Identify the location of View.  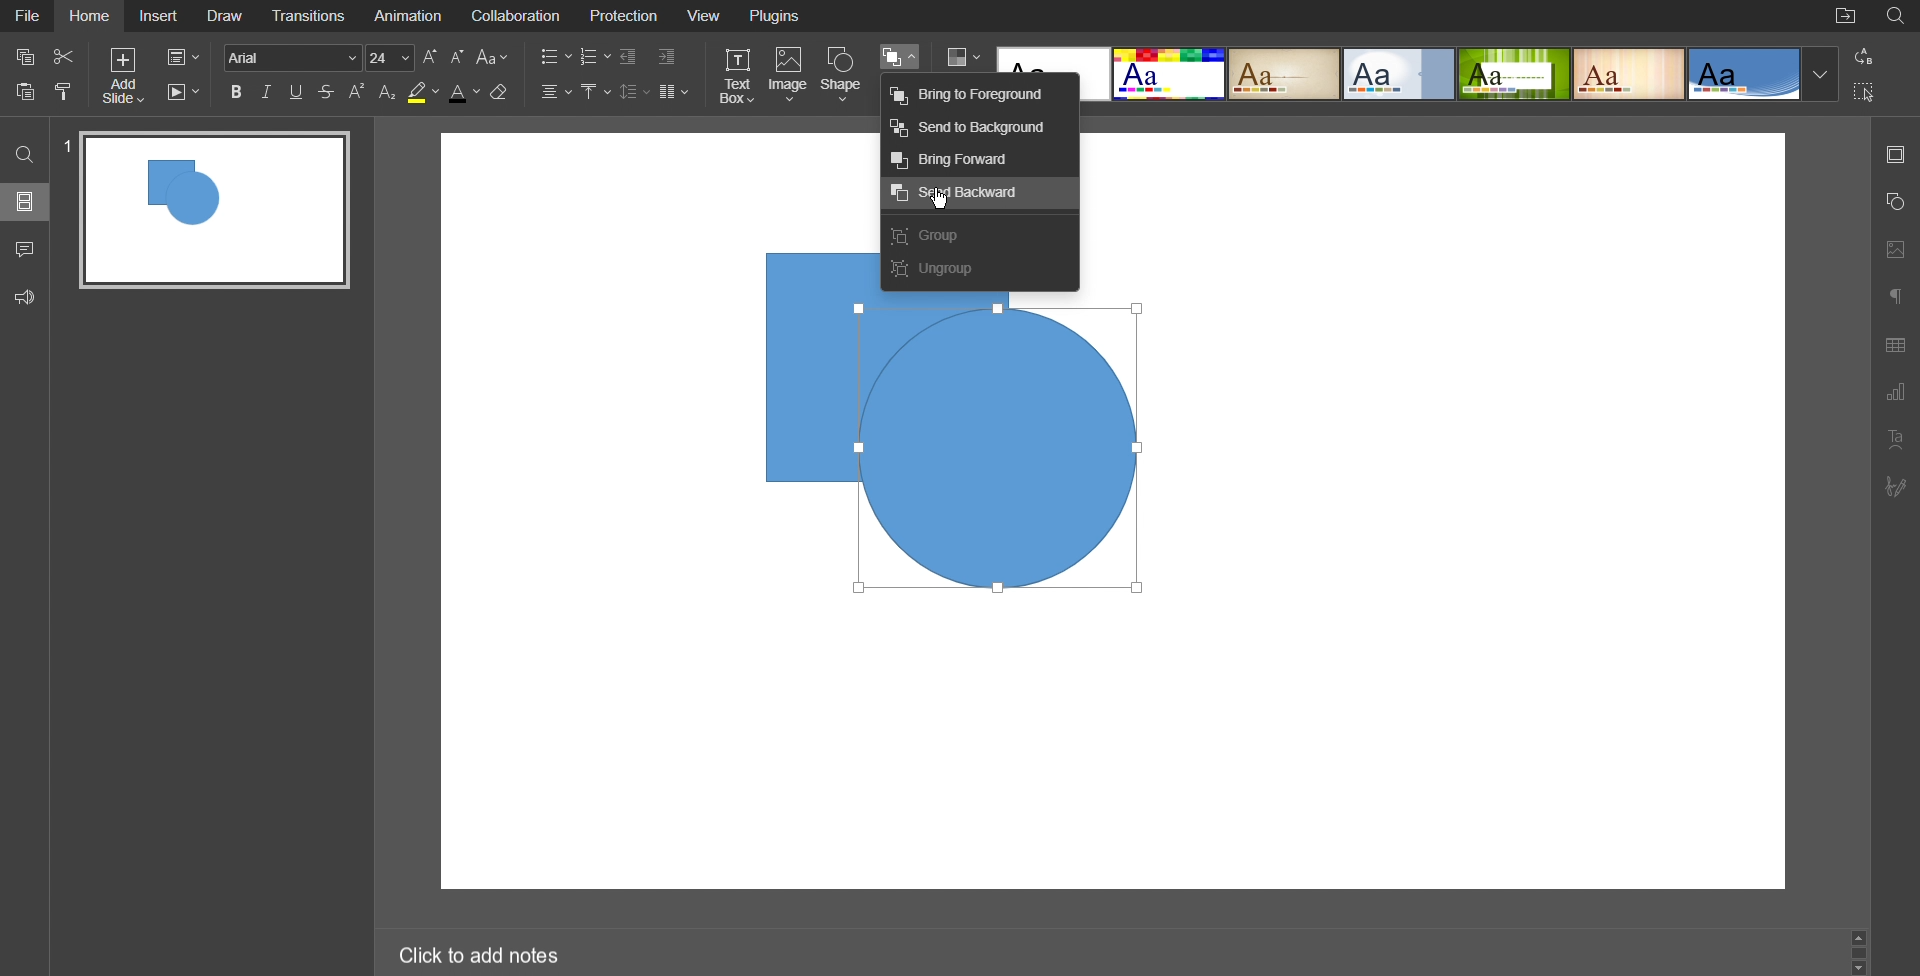
(702, 16).